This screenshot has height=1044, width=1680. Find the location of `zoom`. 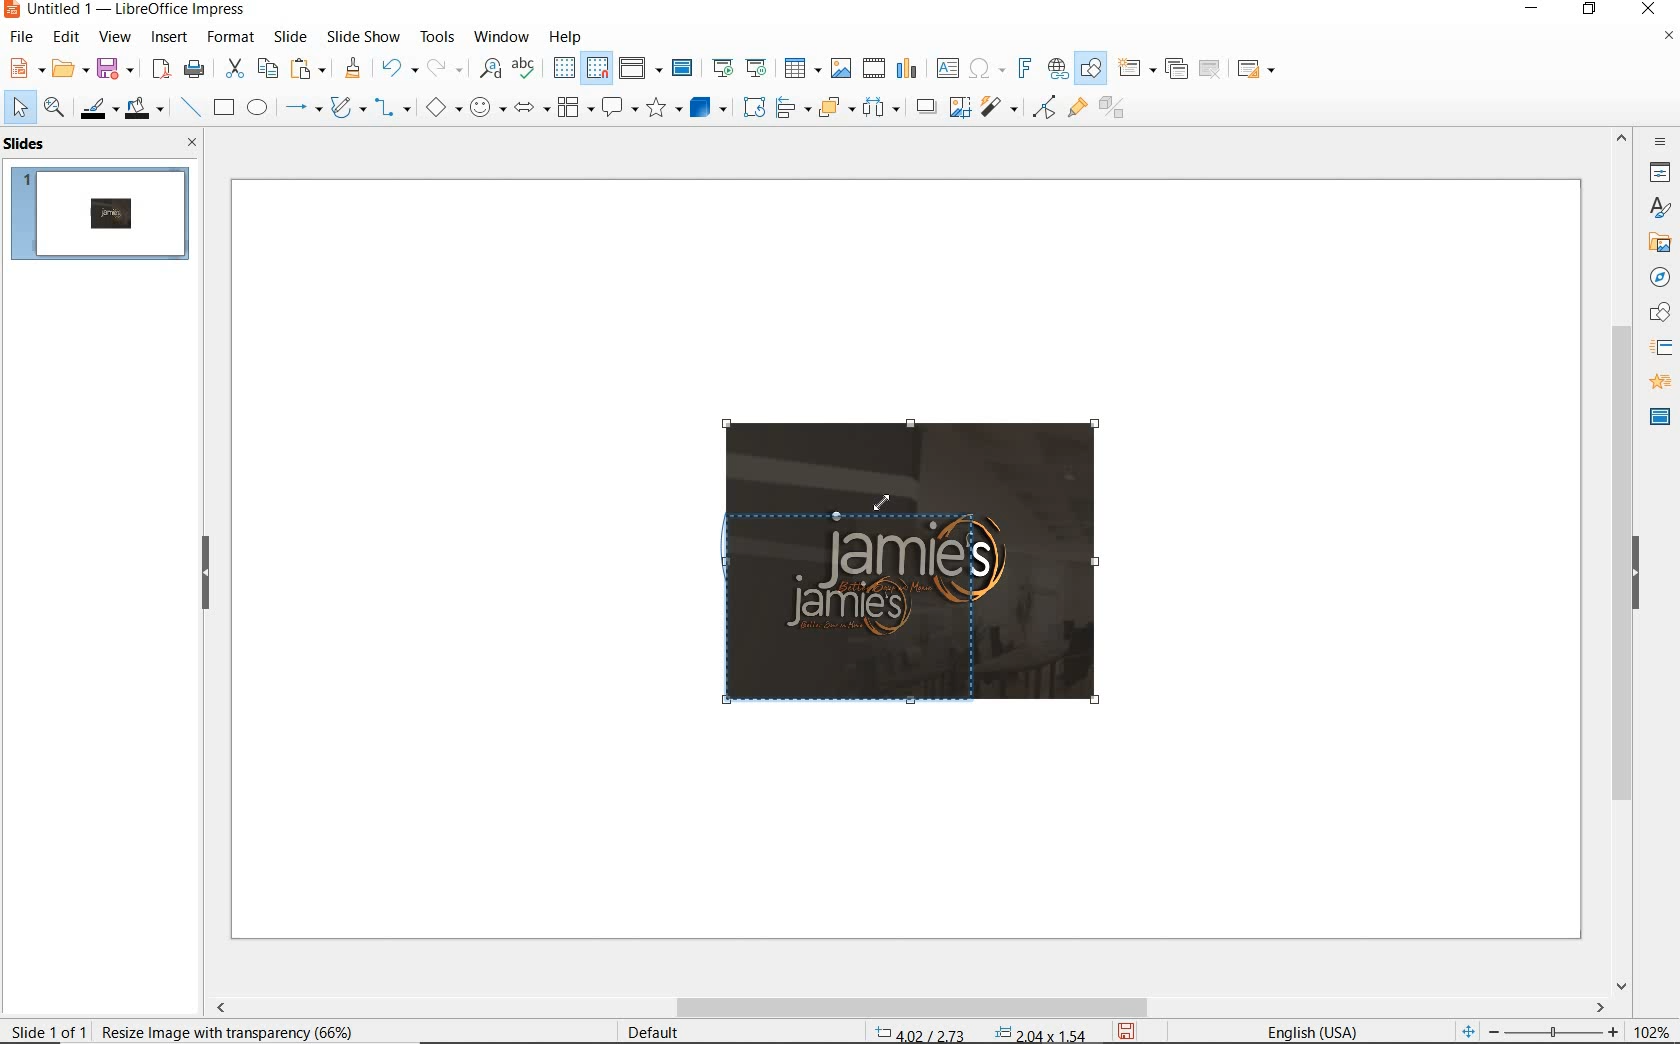

zoom is located at coordinates (1559, 1032).